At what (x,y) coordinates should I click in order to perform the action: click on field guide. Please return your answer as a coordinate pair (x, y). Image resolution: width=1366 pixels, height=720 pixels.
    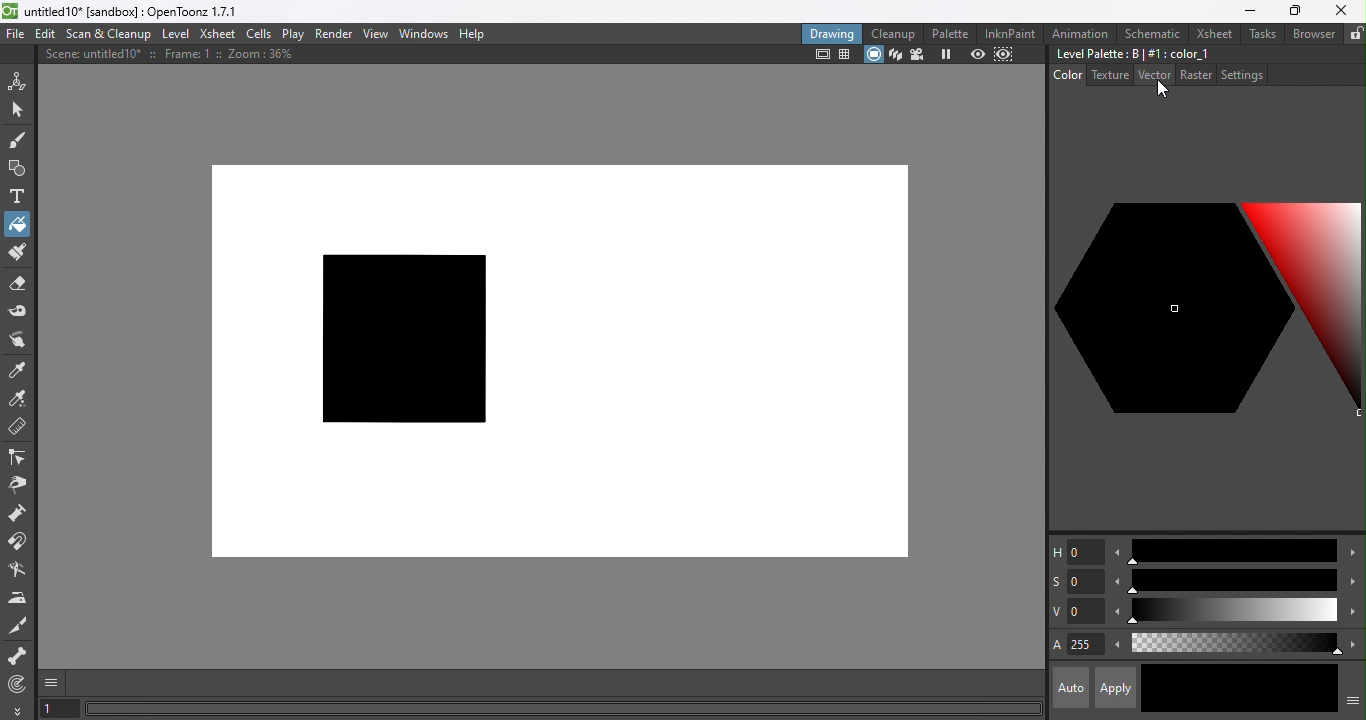
    Looking at the image, I should click on (846, 56).